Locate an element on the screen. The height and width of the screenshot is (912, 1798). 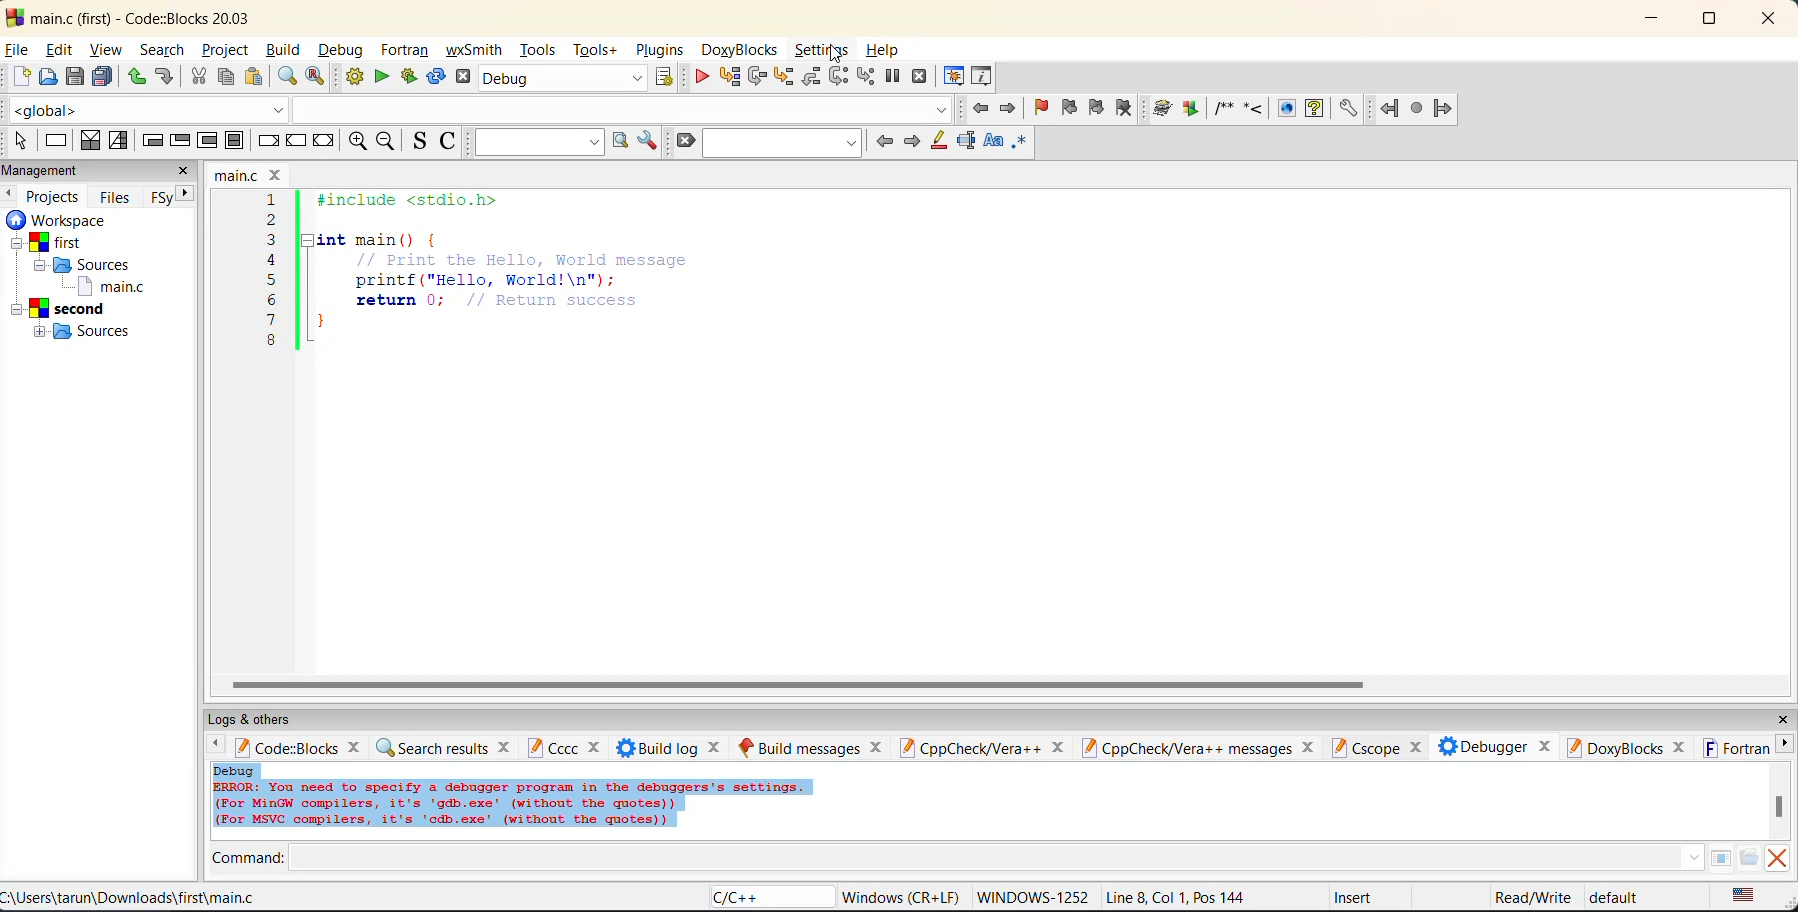
debugging windows is located at coordinates (953, 76).